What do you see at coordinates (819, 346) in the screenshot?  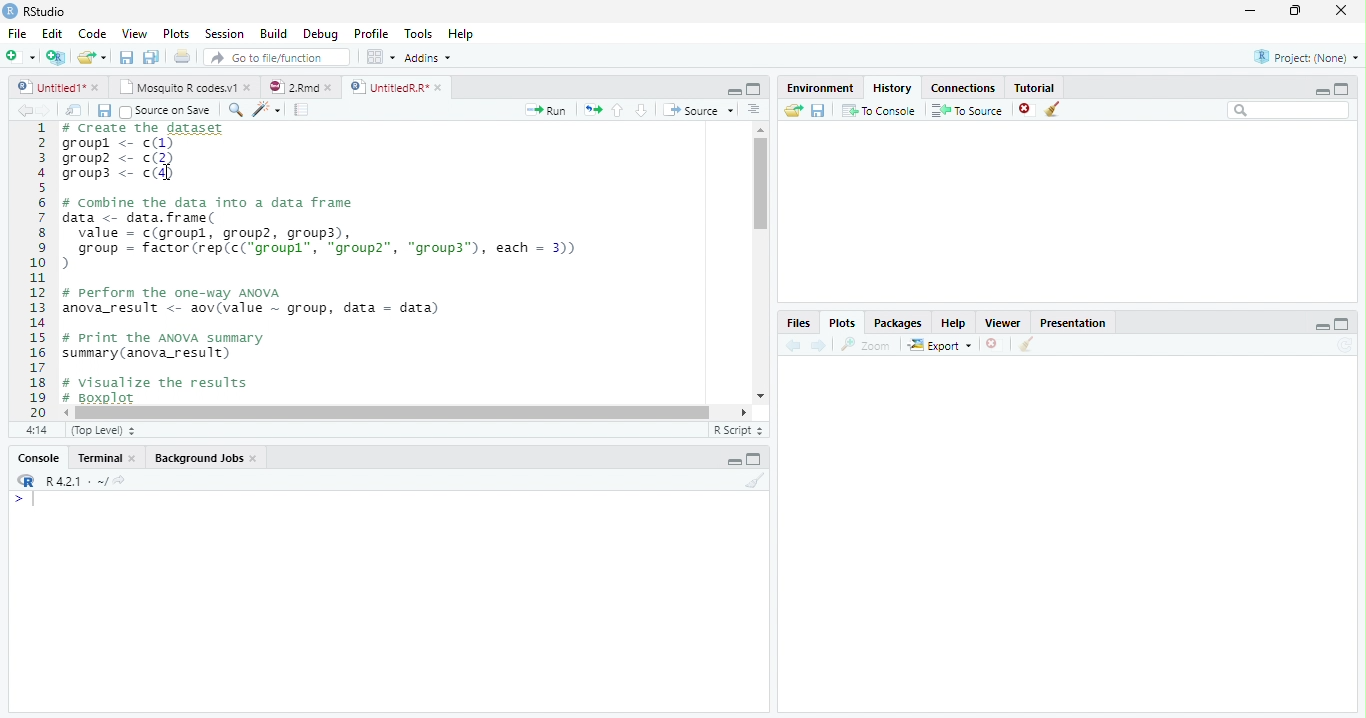 I see `Next` at bounding box center [819, 346].